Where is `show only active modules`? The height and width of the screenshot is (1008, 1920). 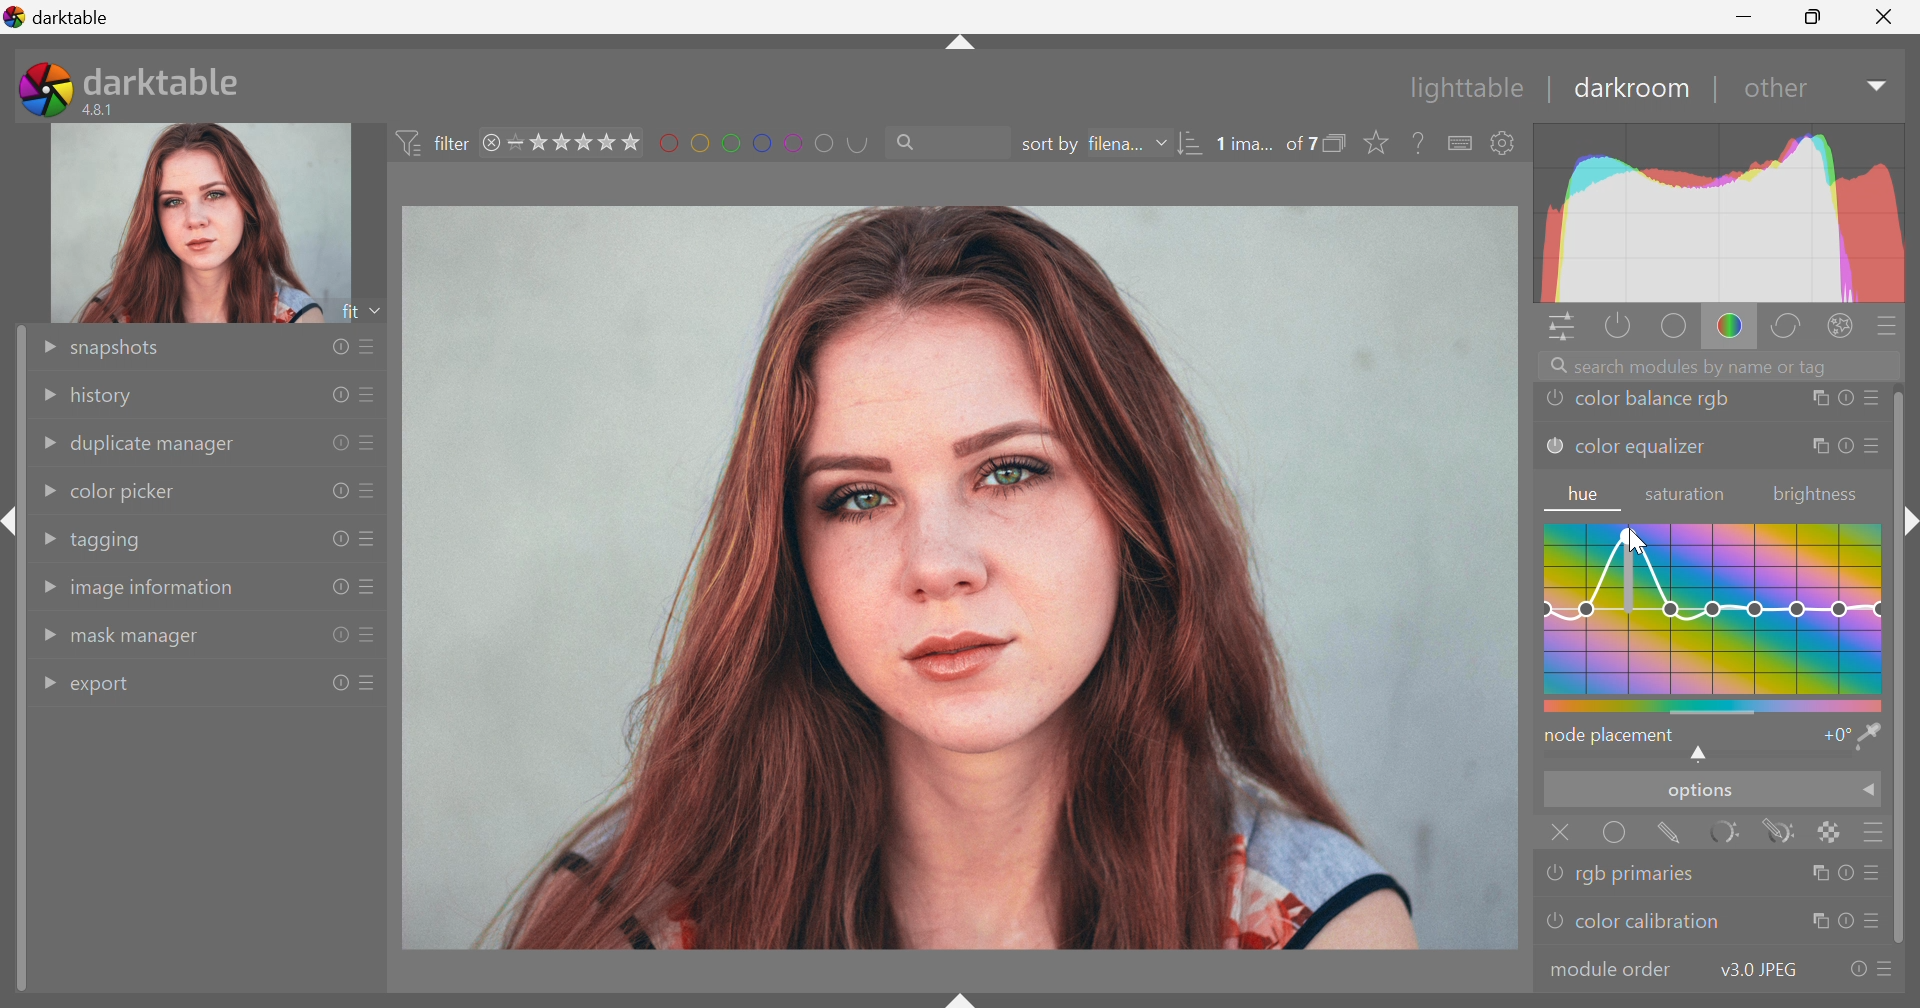 show only active modules is located at coordinates (1616, 325).